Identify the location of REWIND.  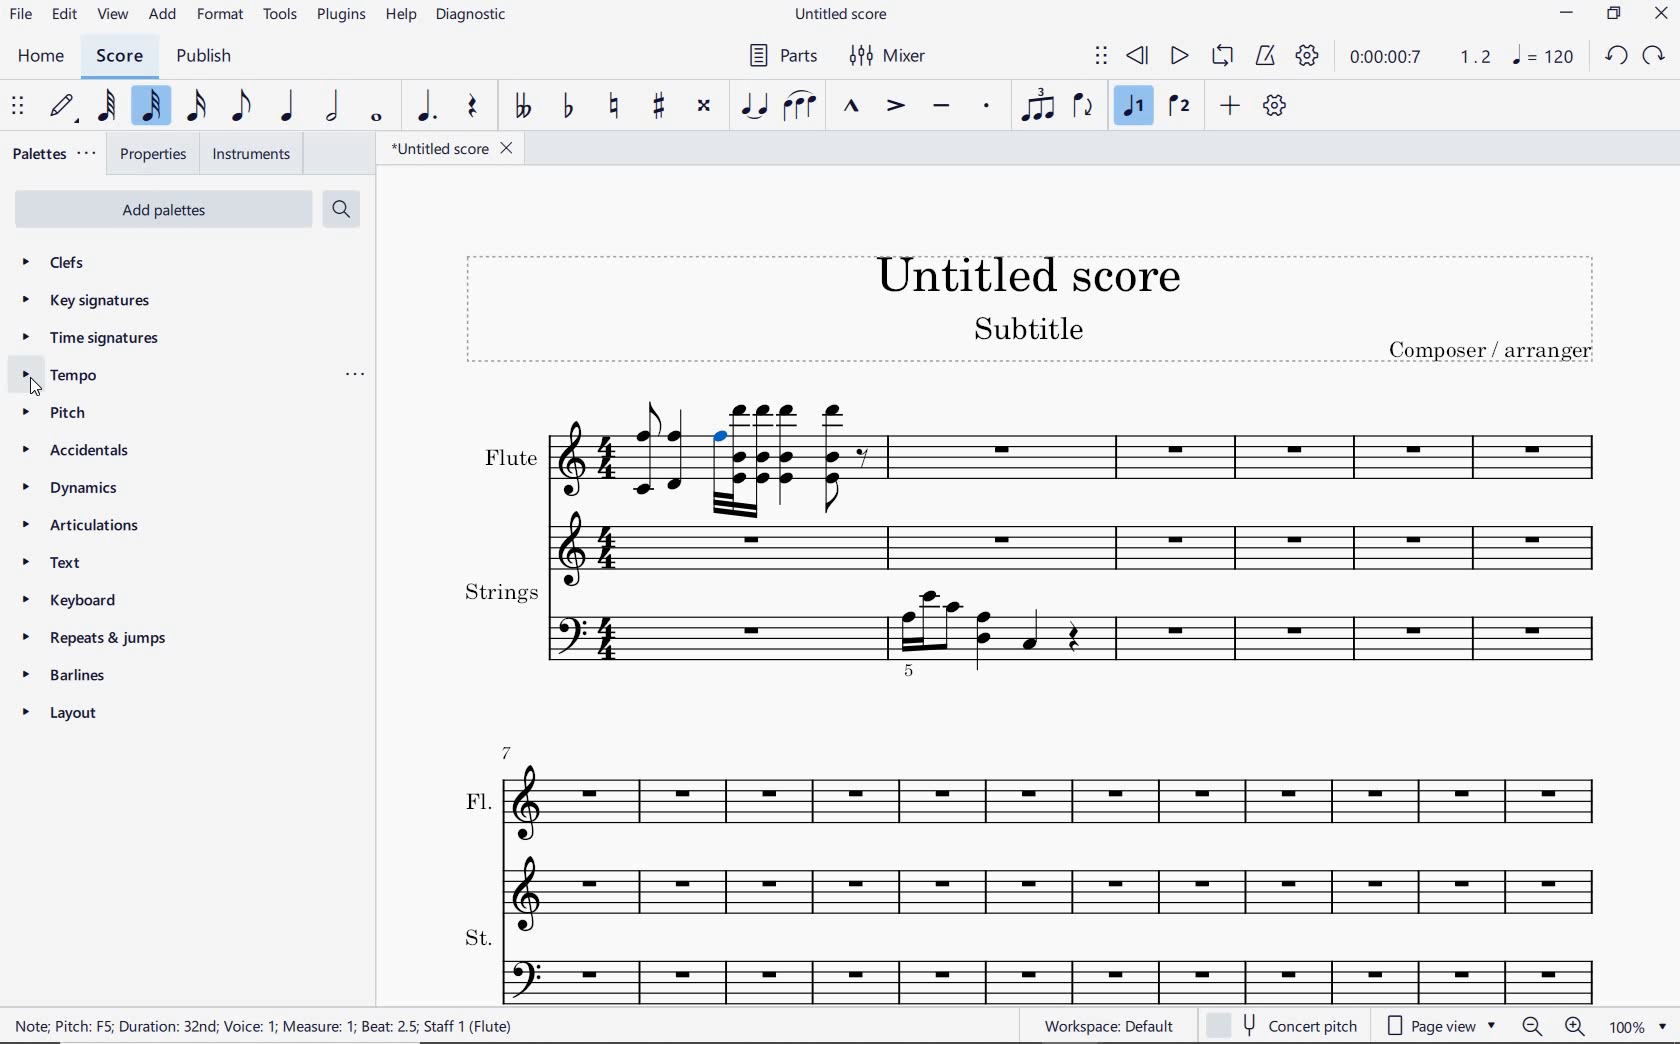
(1138, 54).